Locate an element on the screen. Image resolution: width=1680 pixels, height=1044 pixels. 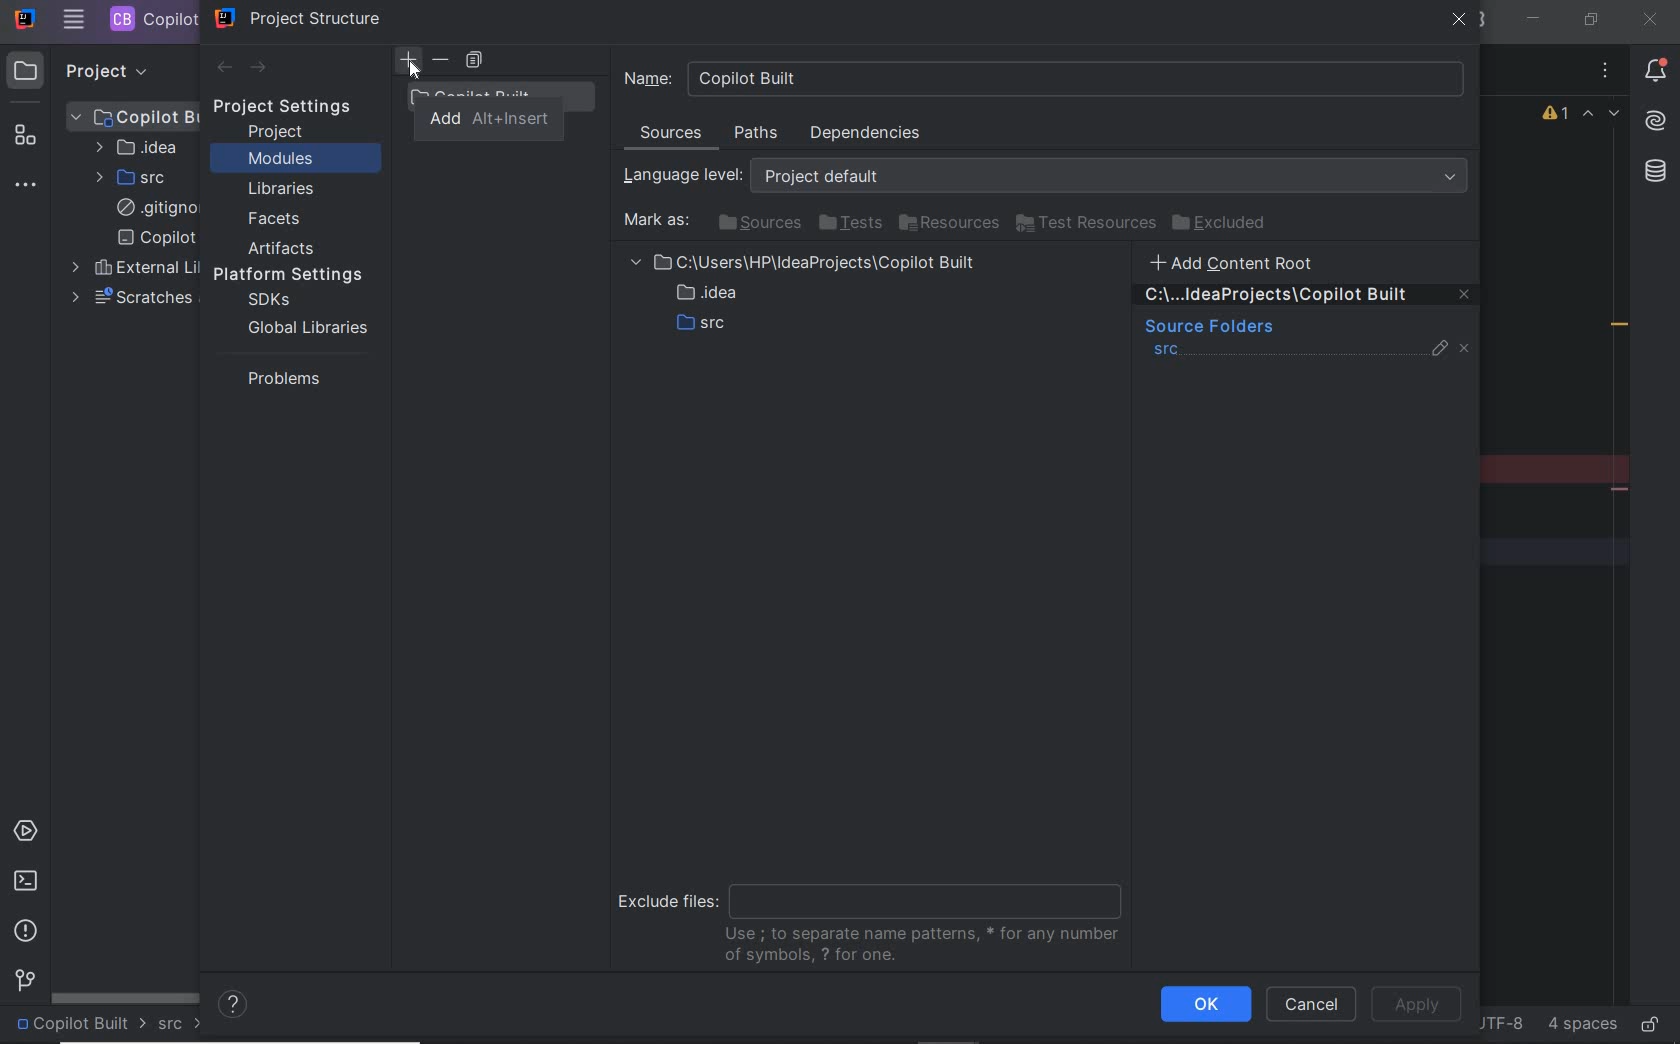
highlighted errors is located at coordinates (1602, 116).